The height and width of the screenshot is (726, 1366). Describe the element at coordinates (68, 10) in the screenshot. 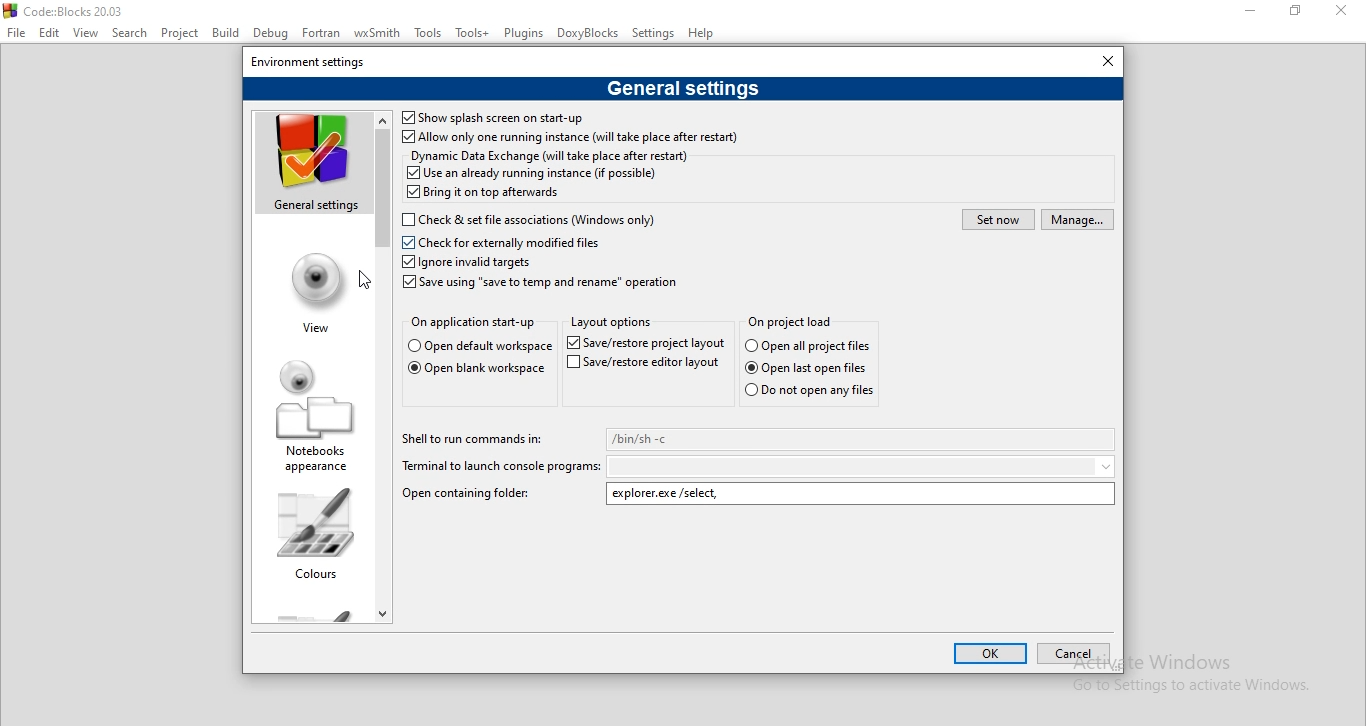

I see `Code :: Blocks 20.03` at that location.